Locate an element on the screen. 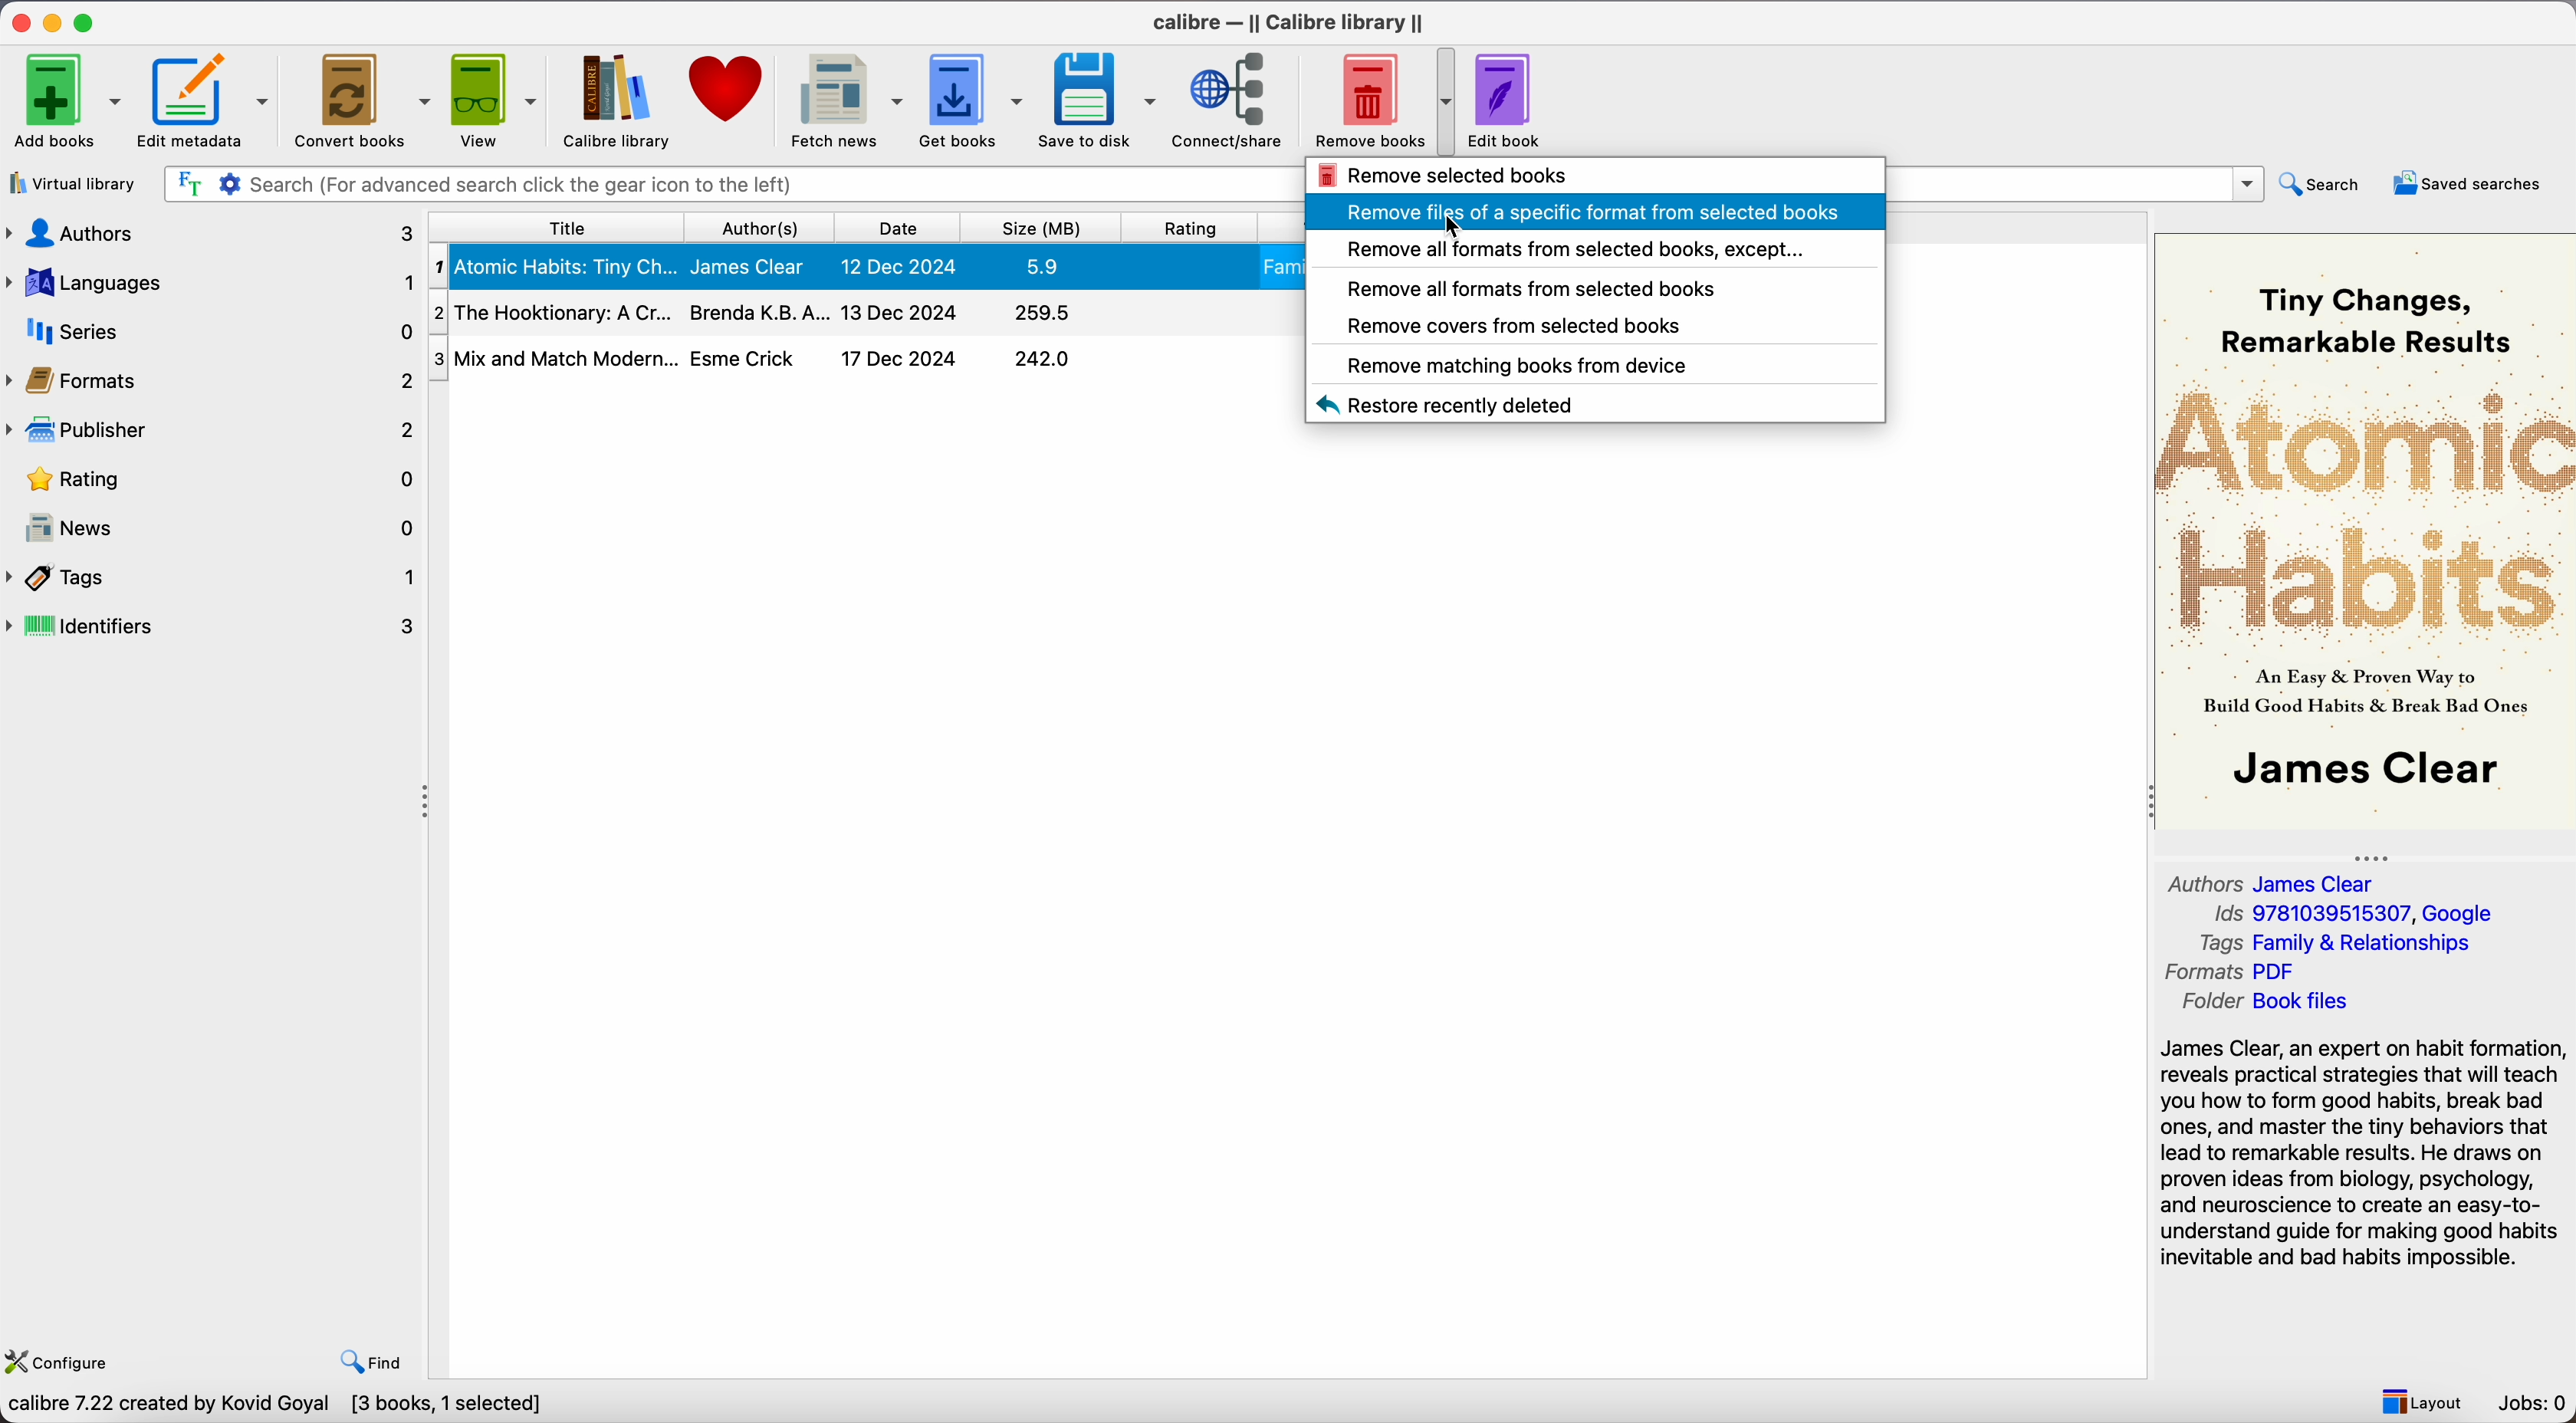 This screenshot has width=2576, height=1423. add books is located at coordinates (64, 101).